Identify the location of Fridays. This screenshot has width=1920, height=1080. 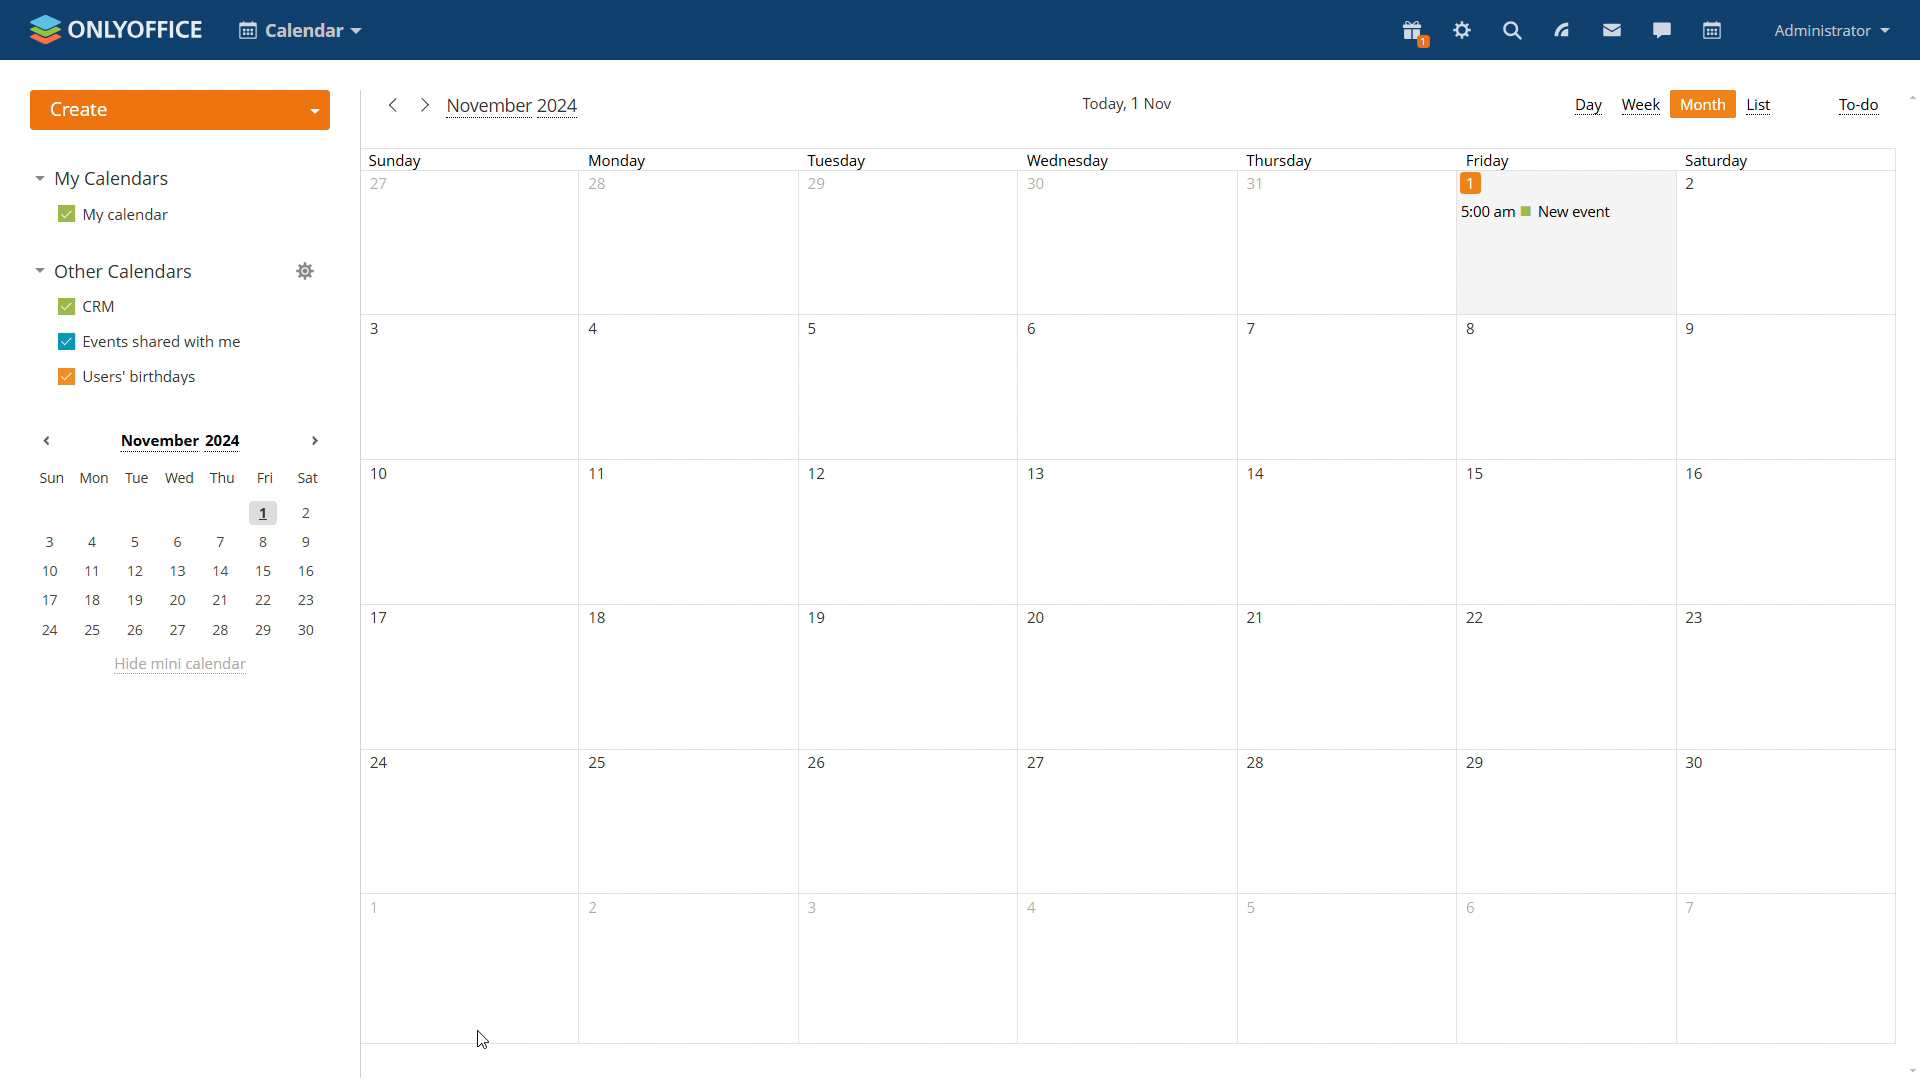
(1565, 671).